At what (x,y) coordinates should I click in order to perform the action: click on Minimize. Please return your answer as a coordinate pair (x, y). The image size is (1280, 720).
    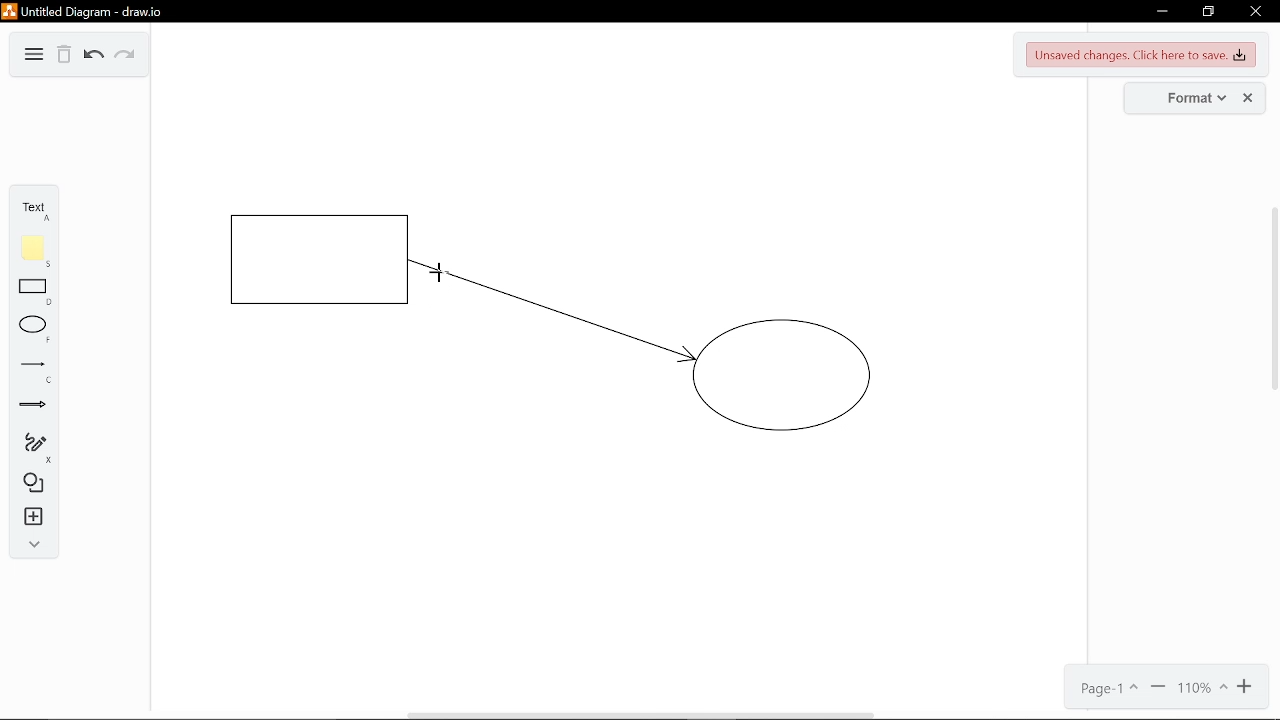
    Looking at the image, I should click on (1159, 10).